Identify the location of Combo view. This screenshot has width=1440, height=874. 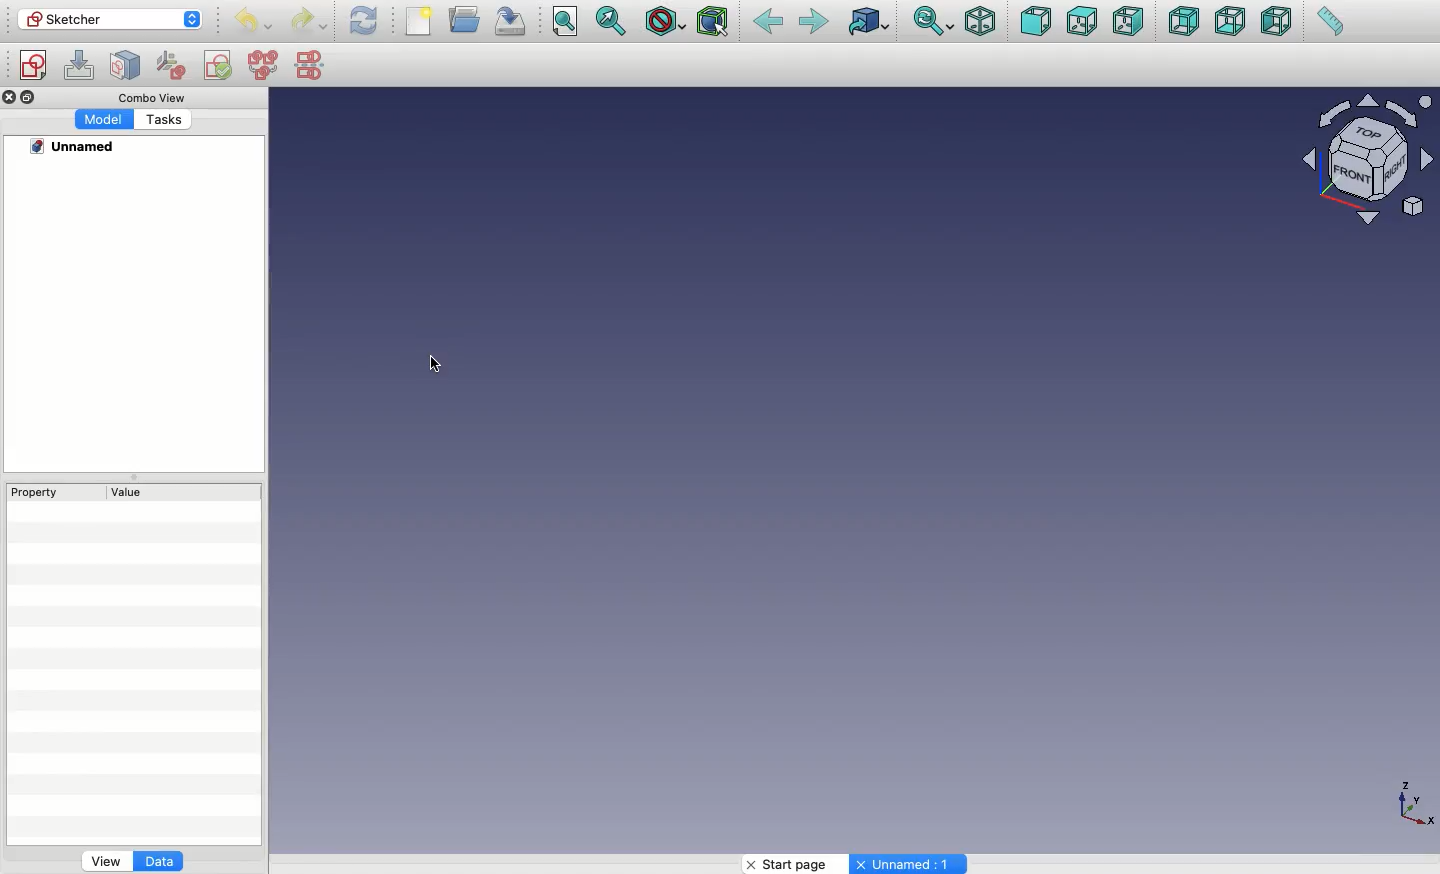
(151, 99).